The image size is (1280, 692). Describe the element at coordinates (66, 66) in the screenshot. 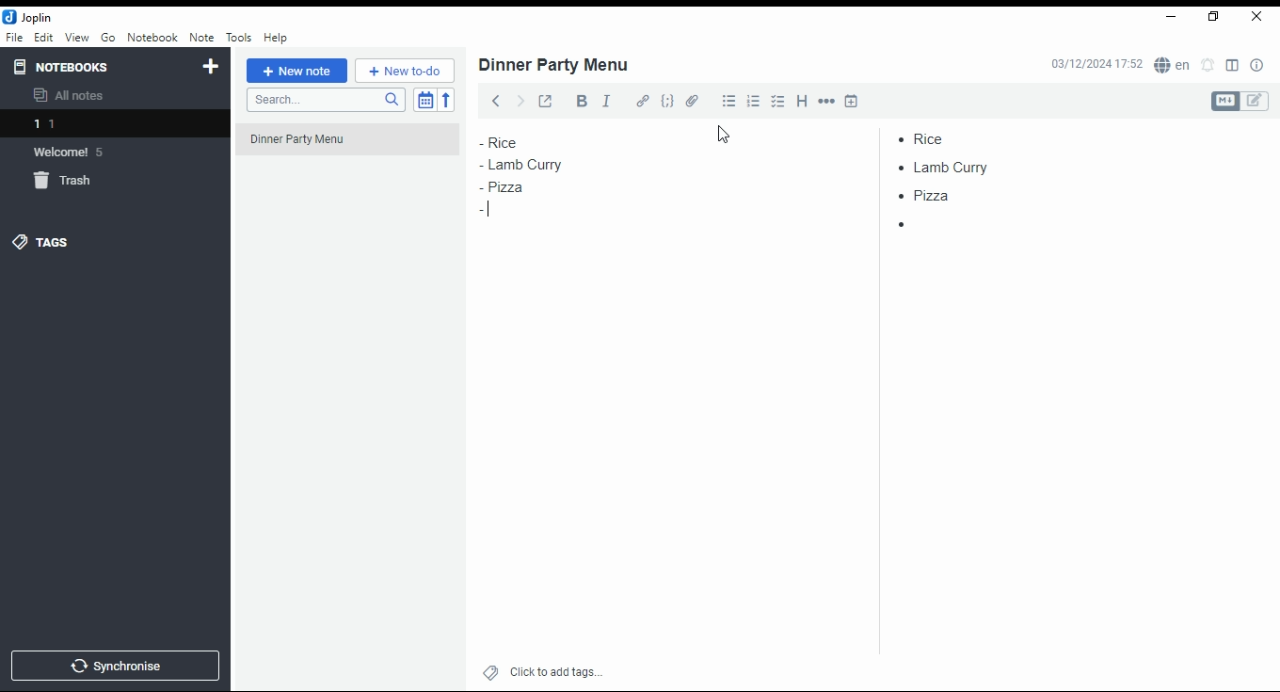

I see `notebooks` at that location.